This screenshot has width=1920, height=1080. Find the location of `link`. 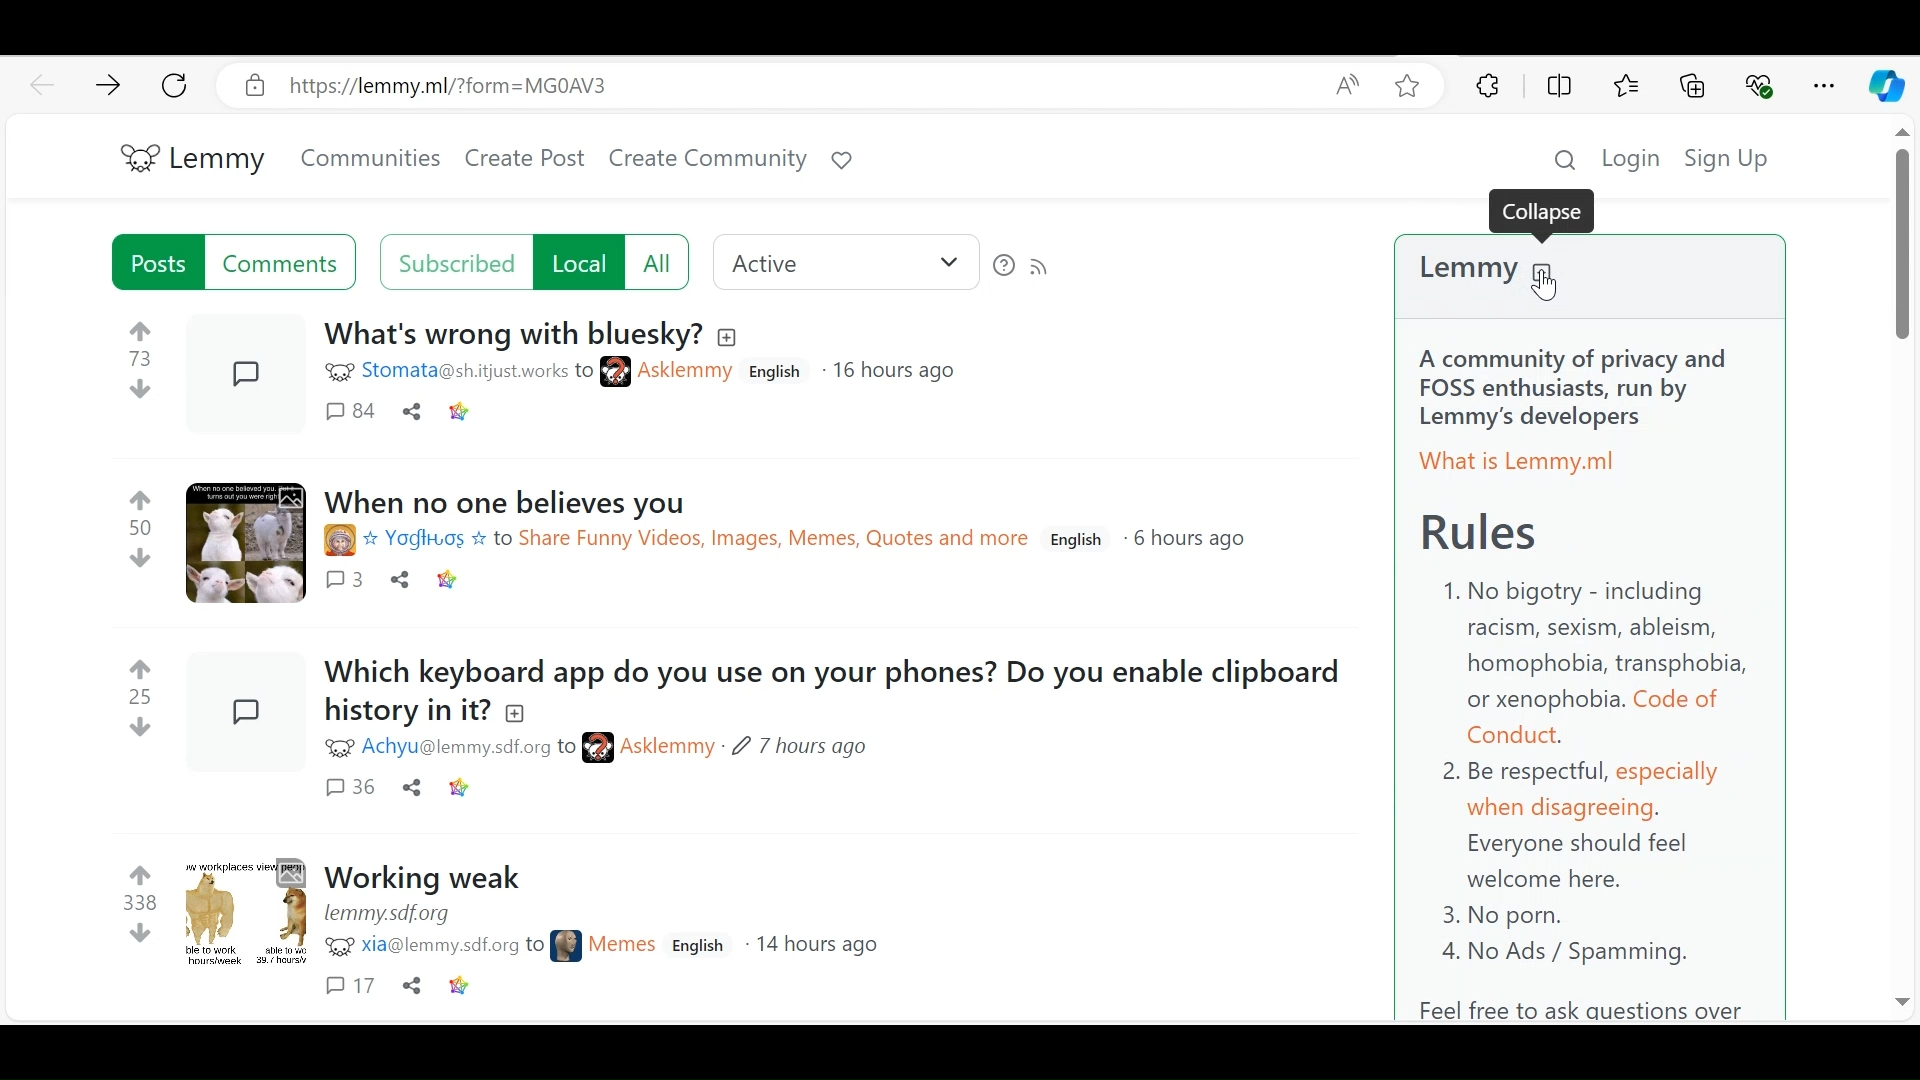

link is located at coordinates (452, 582).